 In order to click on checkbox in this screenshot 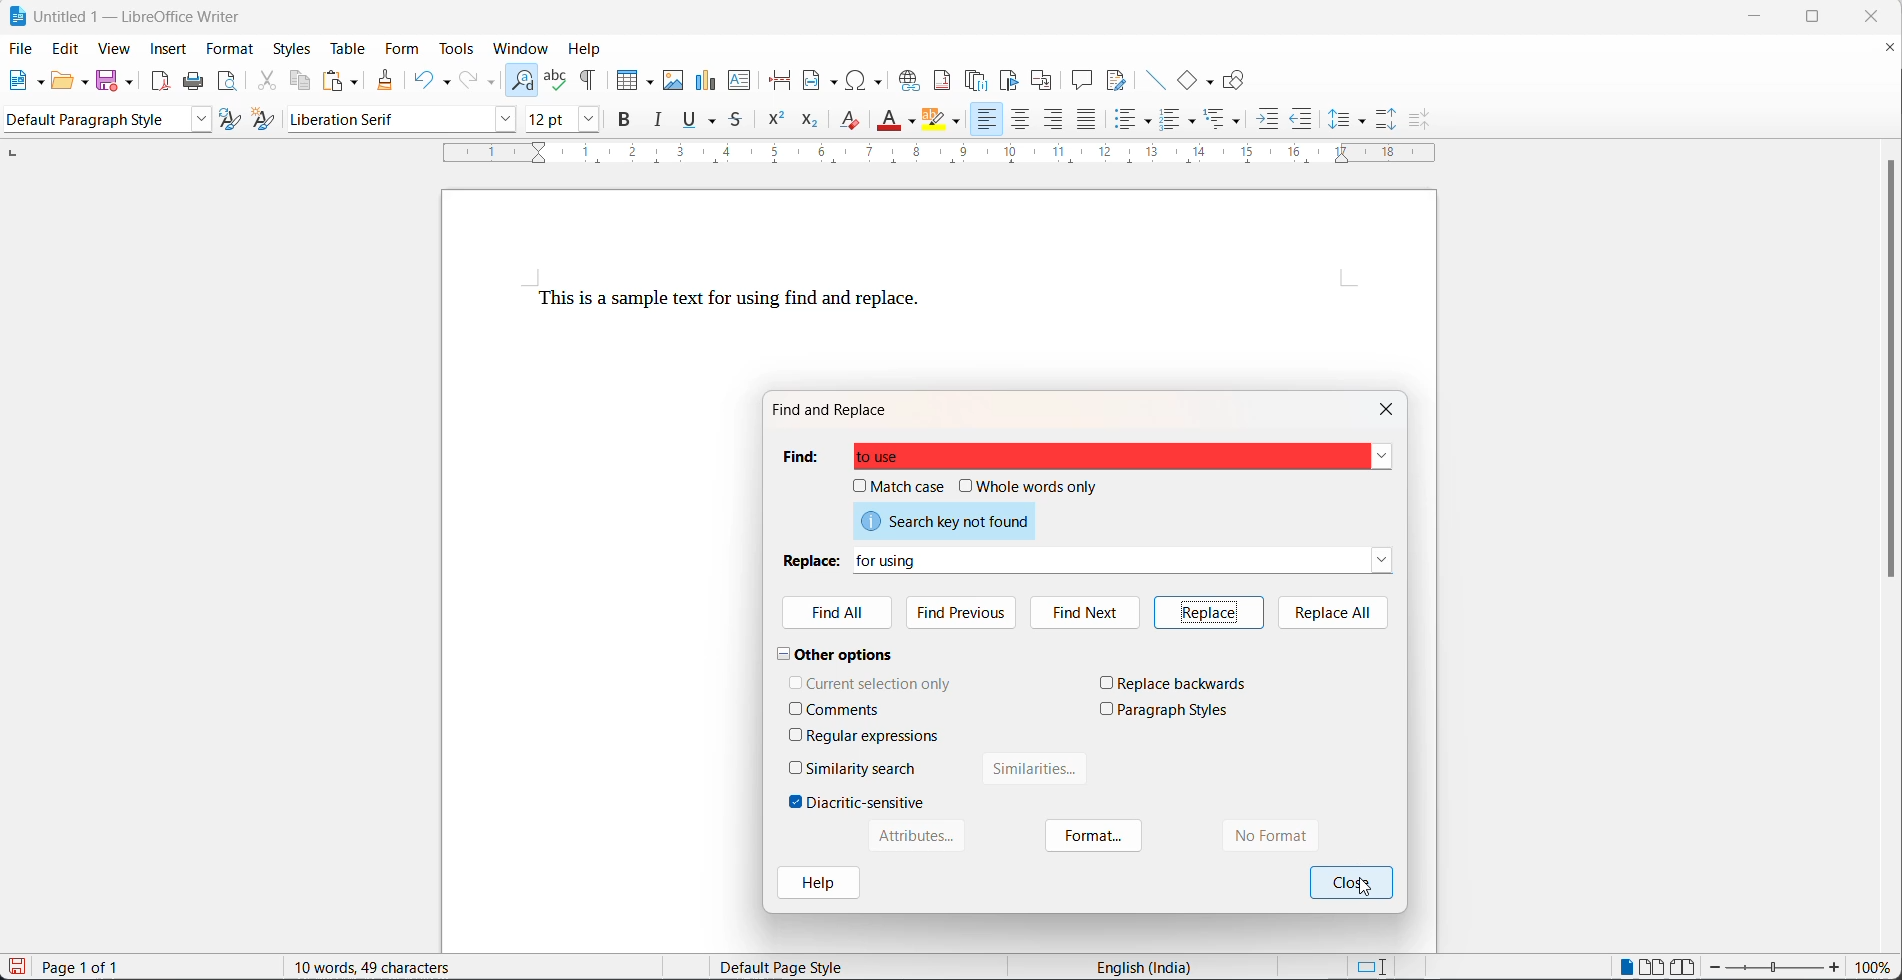, I will do `click(796, 708)`.